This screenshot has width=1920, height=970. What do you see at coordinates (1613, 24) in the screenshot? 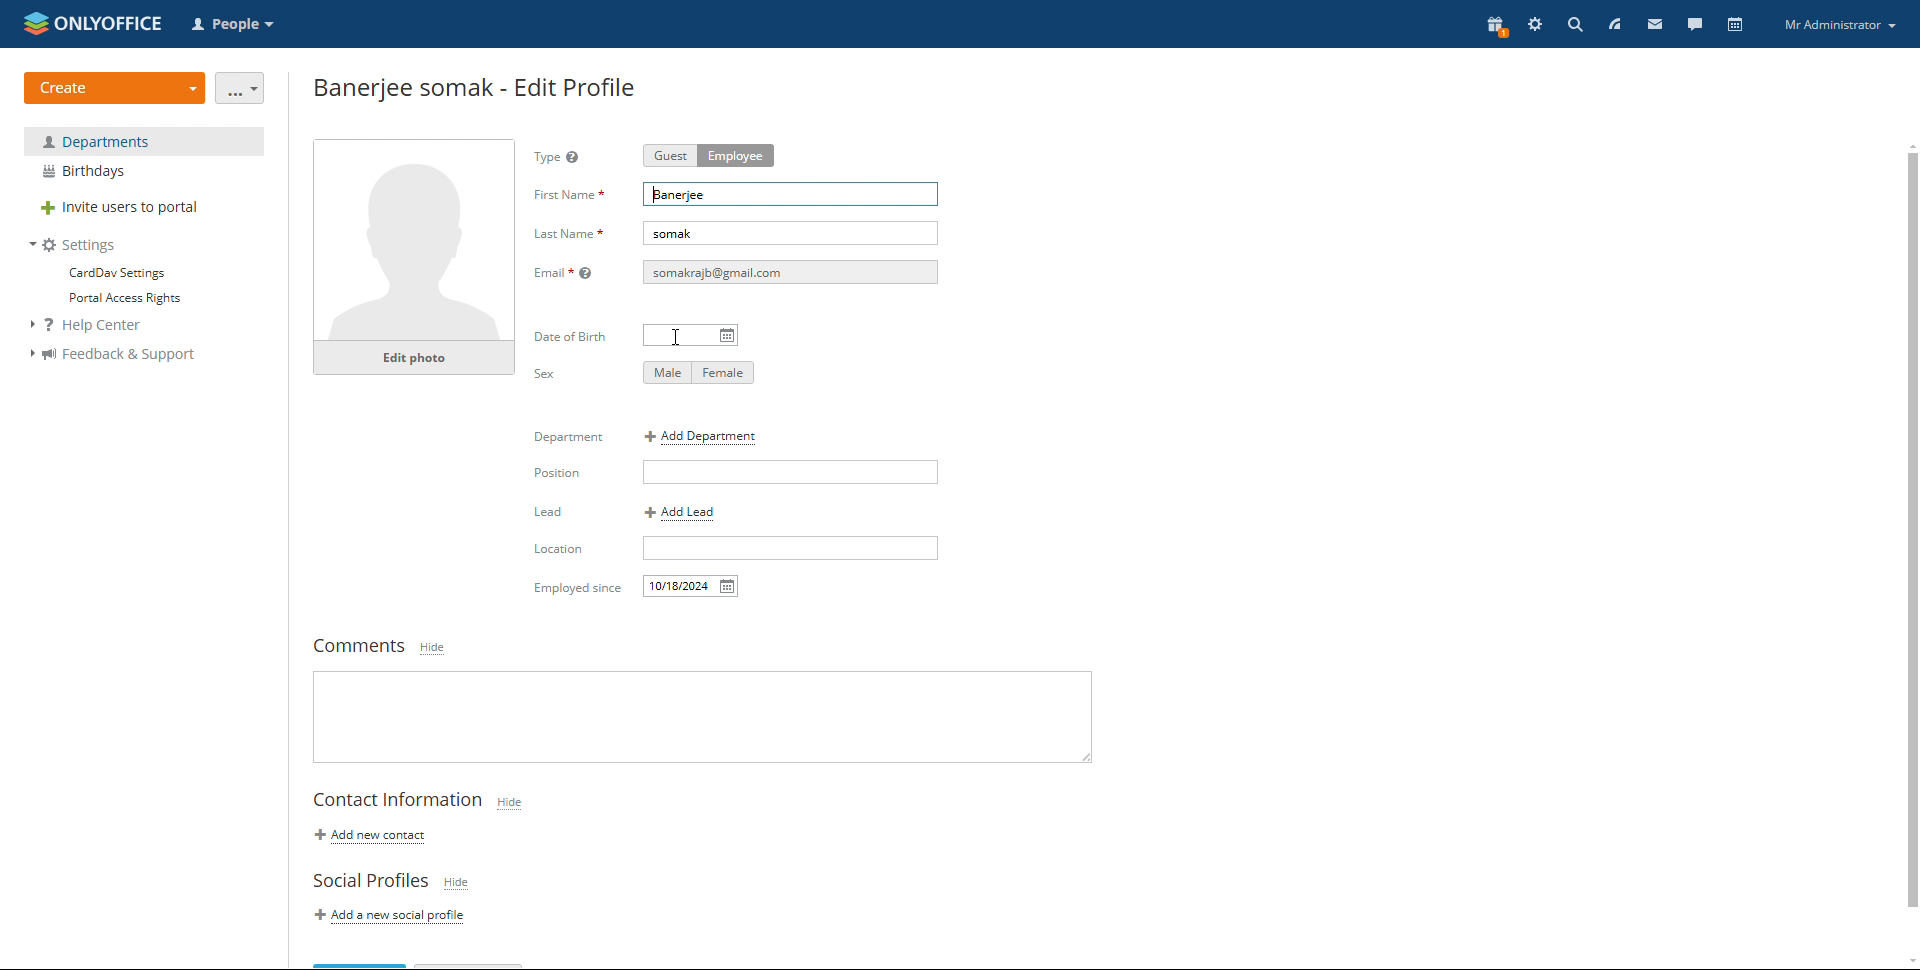
I see `feed` at bounding box center [1613, 24].